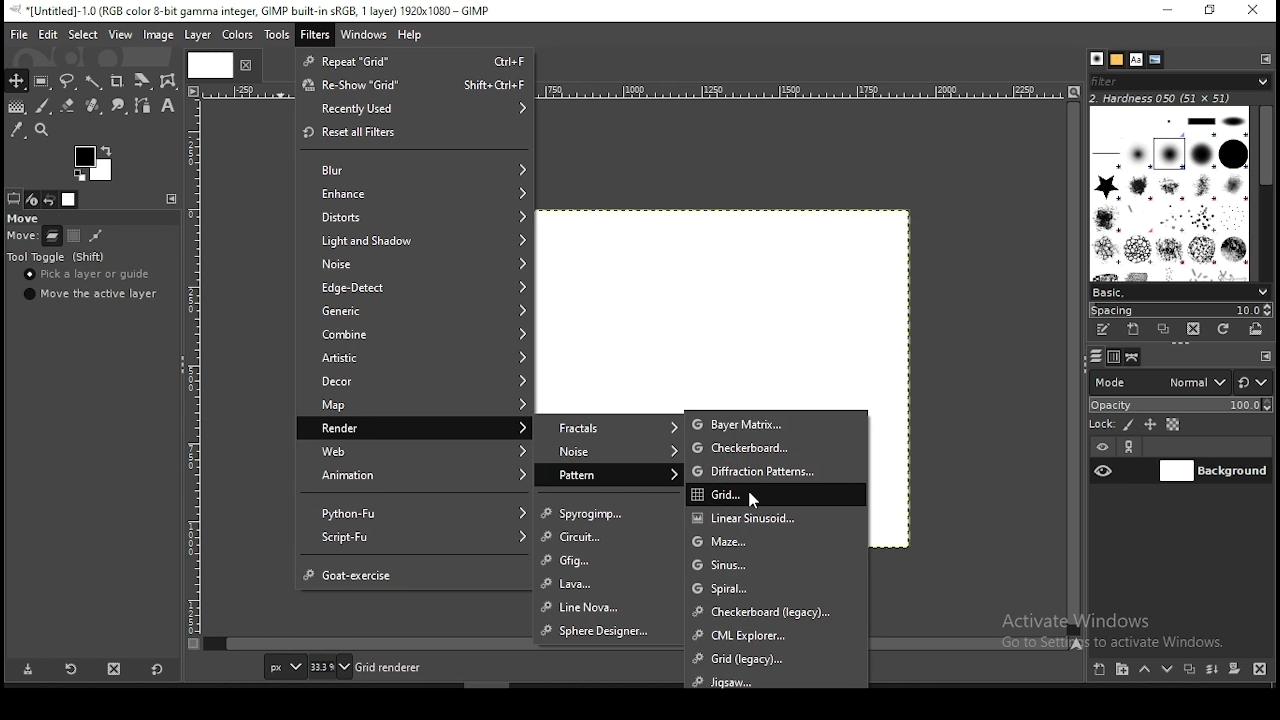 This screenshot has height=720, width=1280. What do you see at coordinates (95, 106) in the screenshot?
I see `eraser tool` at bounding box center [95, 106].